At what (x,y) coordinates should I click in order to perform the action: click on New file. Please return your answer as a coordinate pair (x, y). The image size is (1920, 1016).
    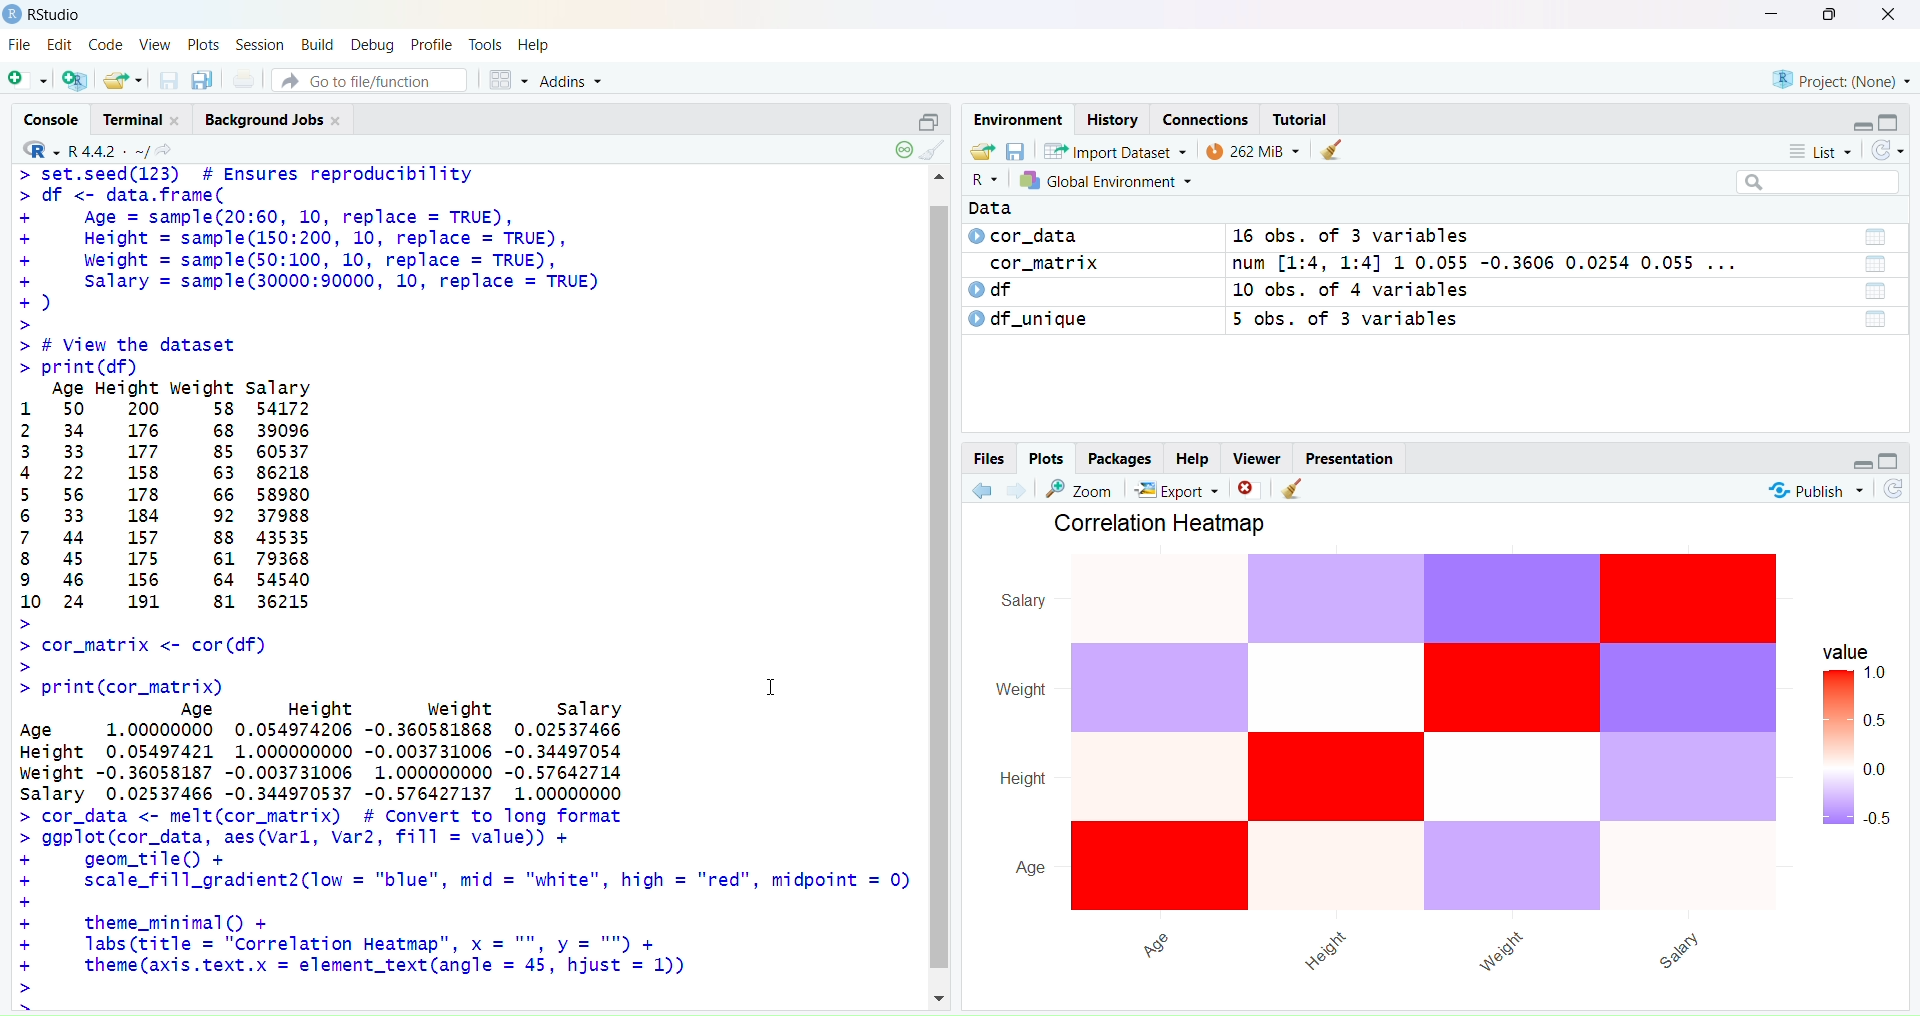
    Looking at the image, I should click on (28, 77).